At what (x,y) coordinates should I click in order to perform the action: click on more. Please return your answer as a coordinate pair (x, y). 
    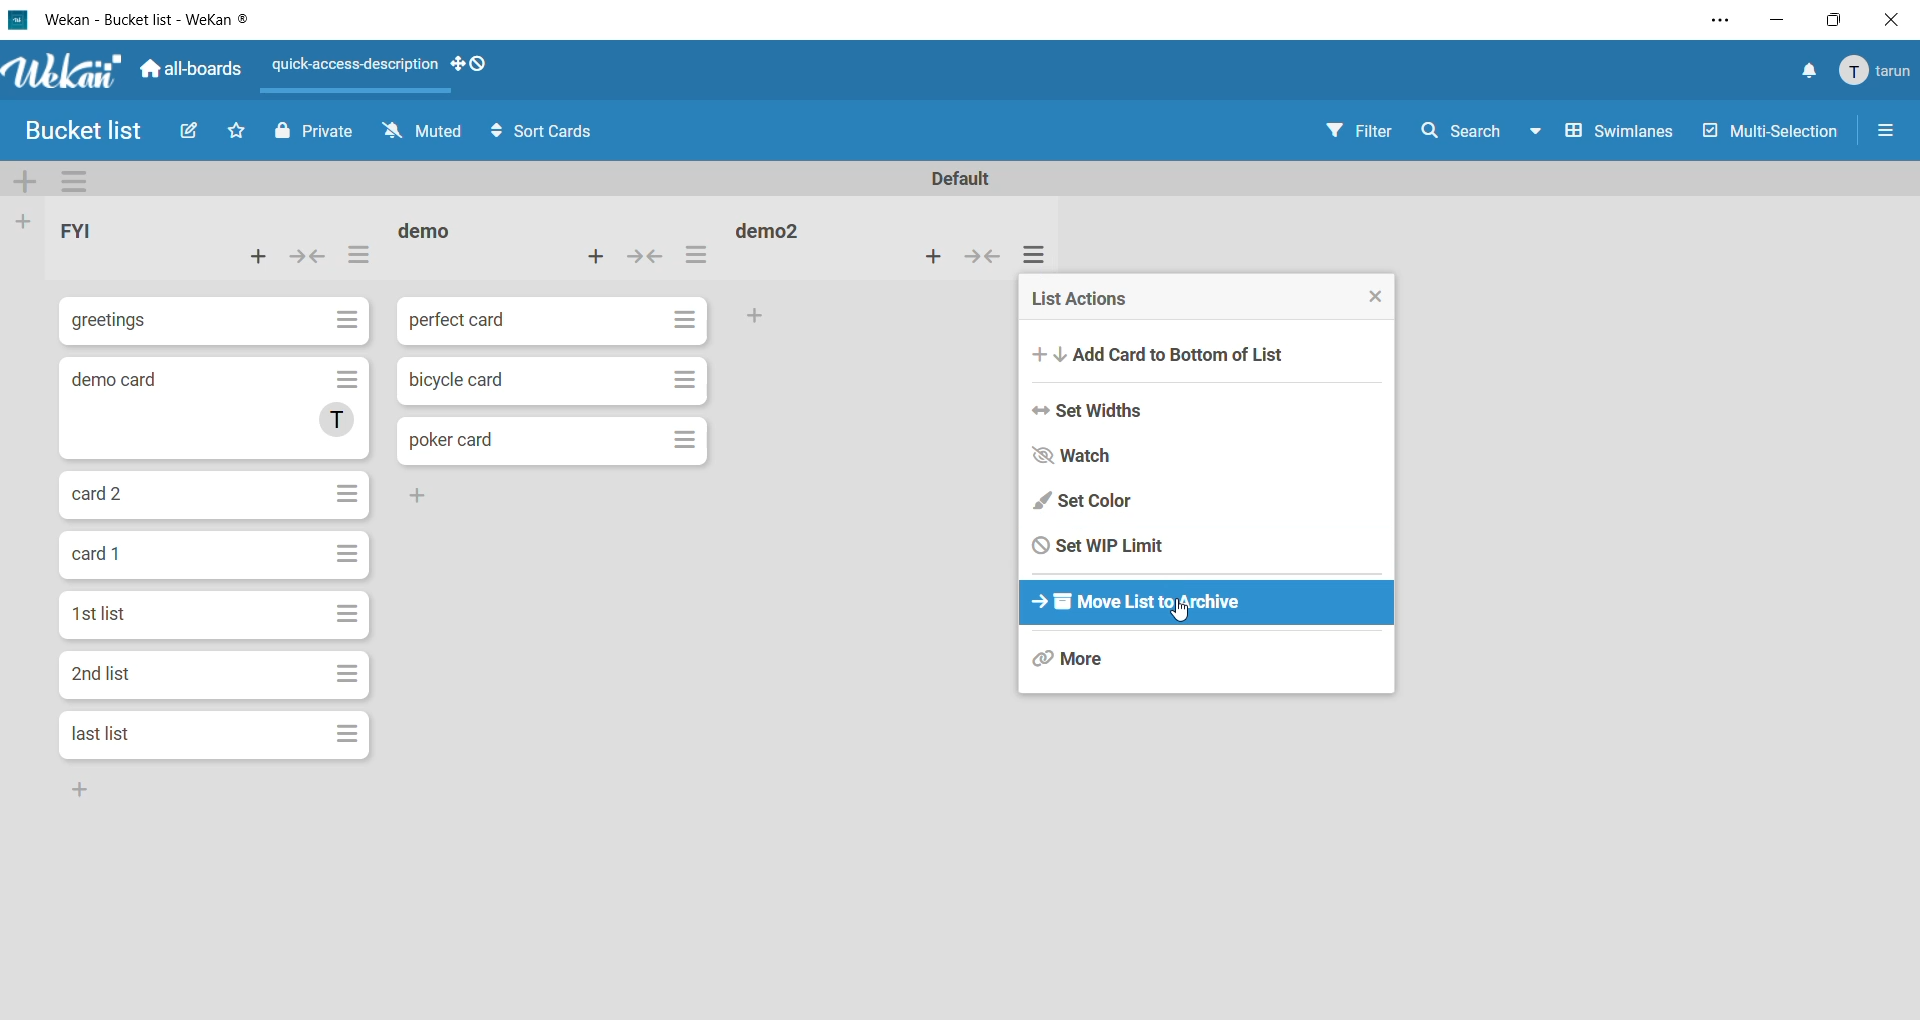
    Looking at the image, I should click on (1109, 663).